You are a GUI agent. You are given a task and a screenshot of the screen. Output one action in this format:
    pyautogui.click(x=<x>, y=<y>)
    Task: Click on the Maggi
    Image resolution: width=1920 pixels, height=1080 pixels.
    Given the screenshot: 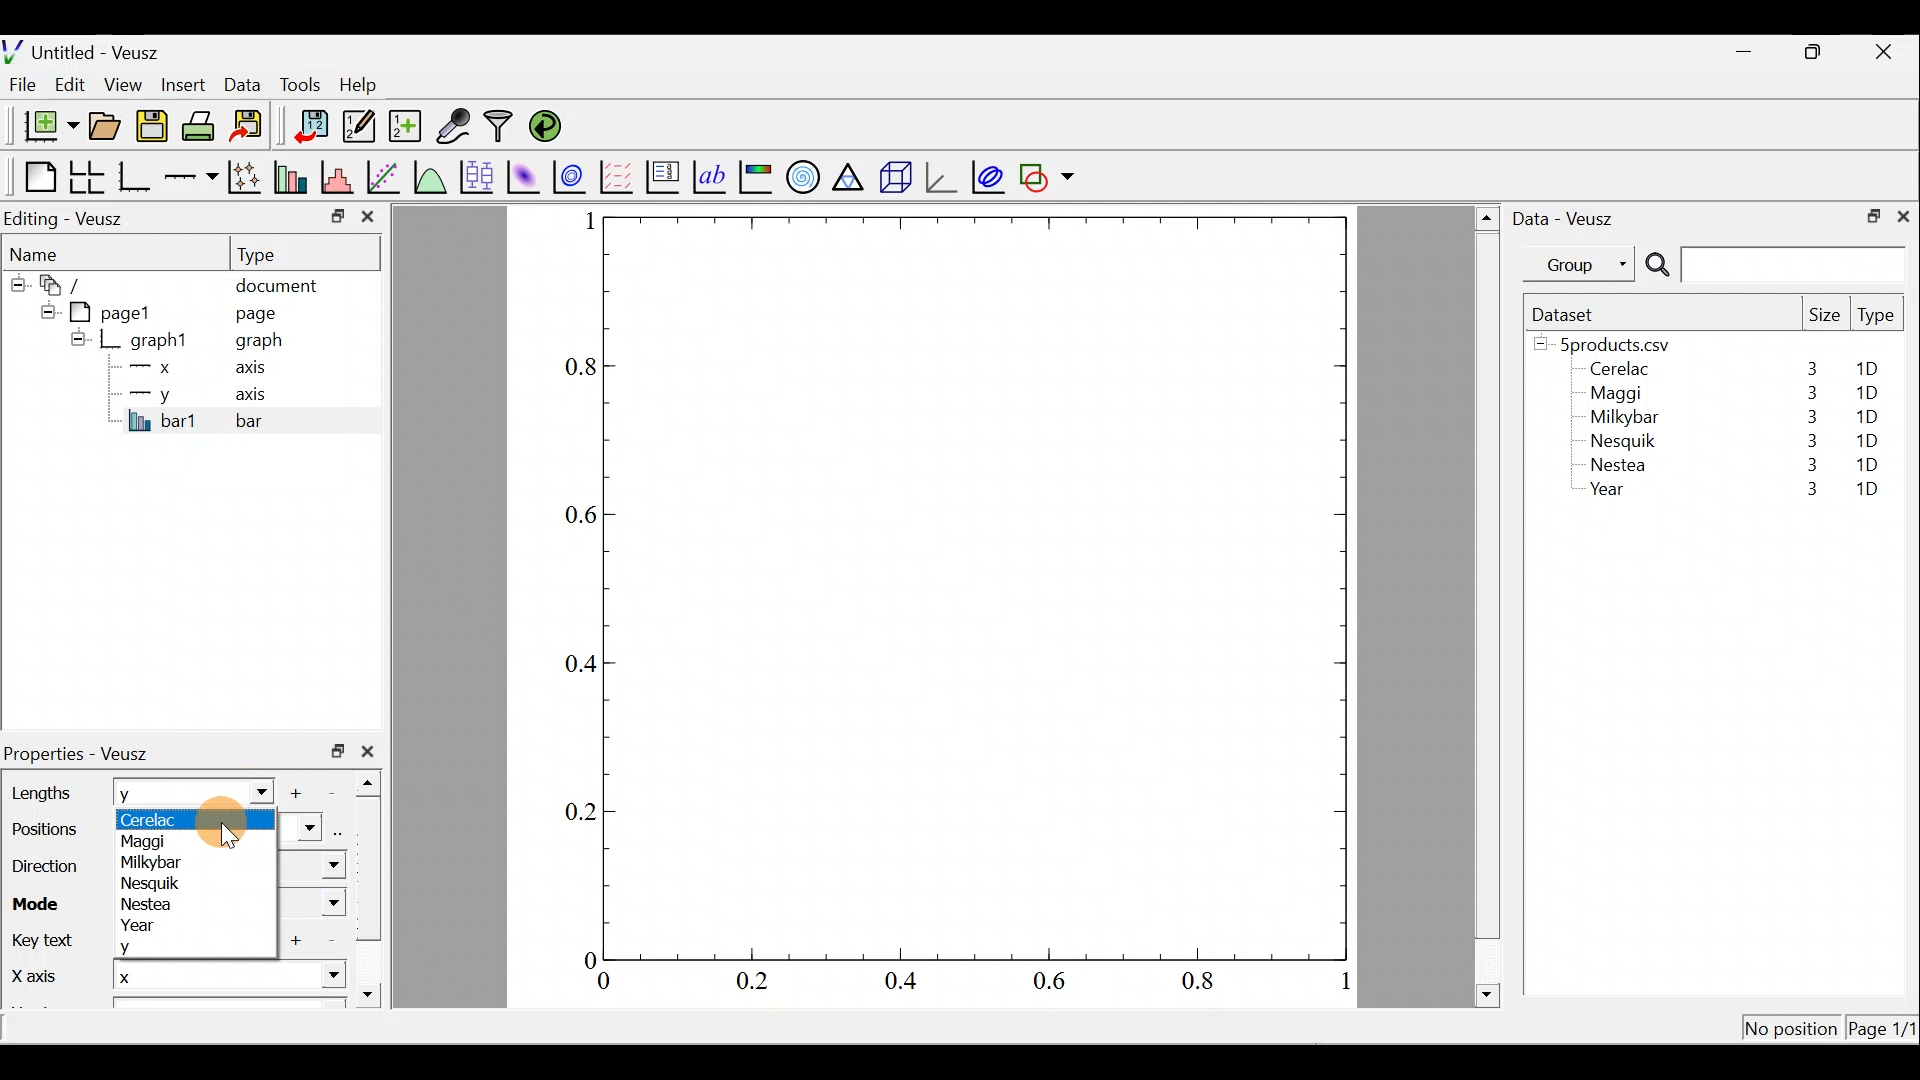 What is the action you would take?
    pyautogui.click(x=1618, y=396)
    